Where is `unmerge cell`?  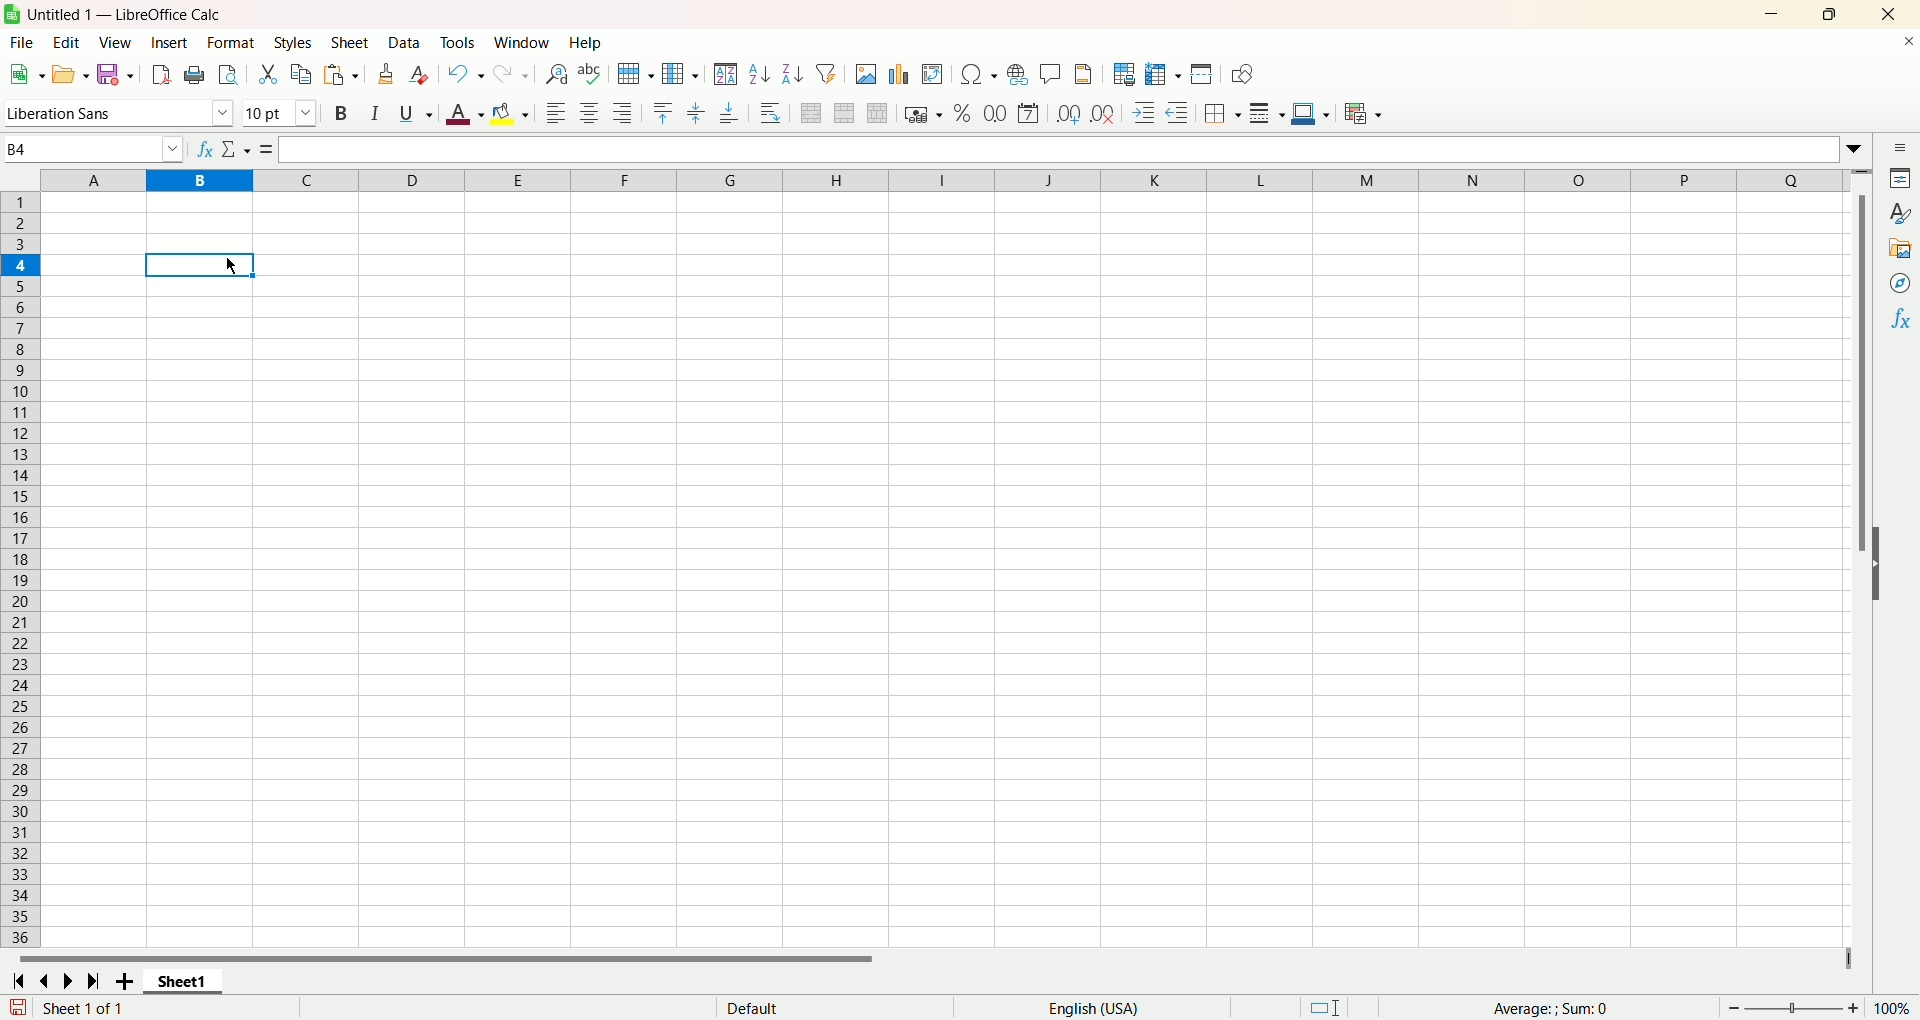
unmerge cell is located at coordinates (878, 114).